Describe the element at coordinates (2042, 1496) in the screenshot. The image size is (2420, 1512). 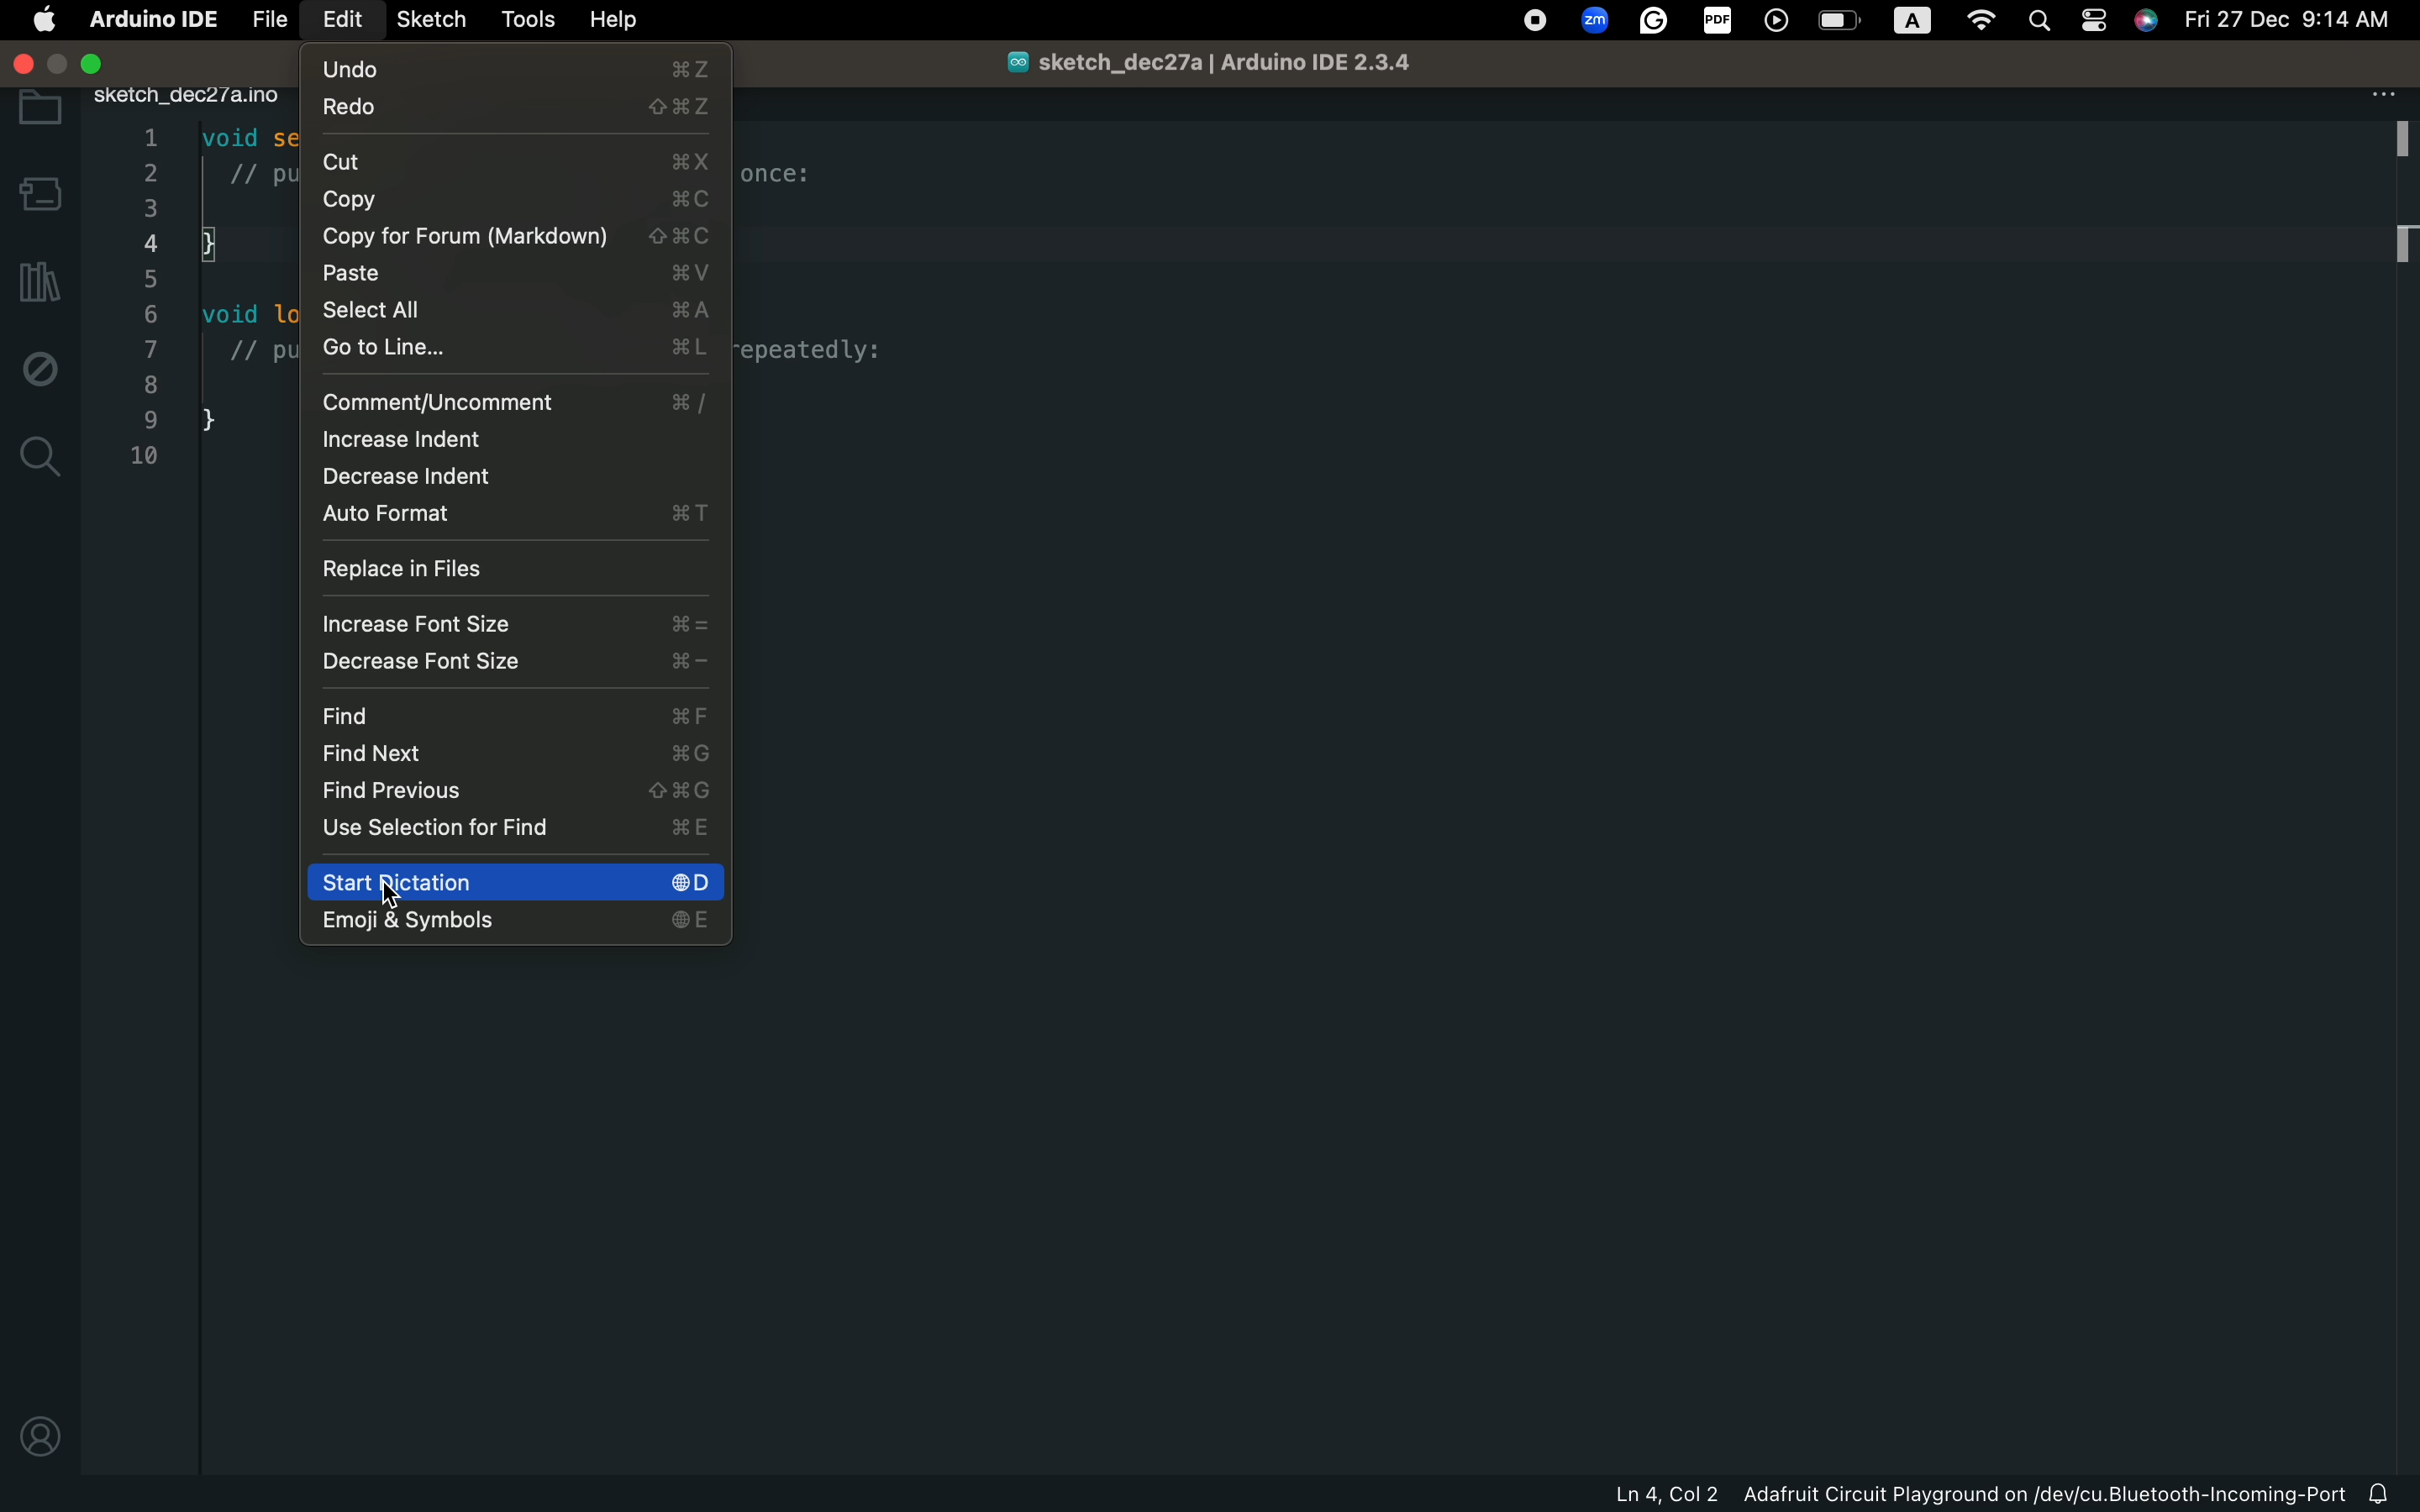
I see `Adafruit Circuit Playground on/dev/cu.Bluetooth-Incoming-Port` at that location.